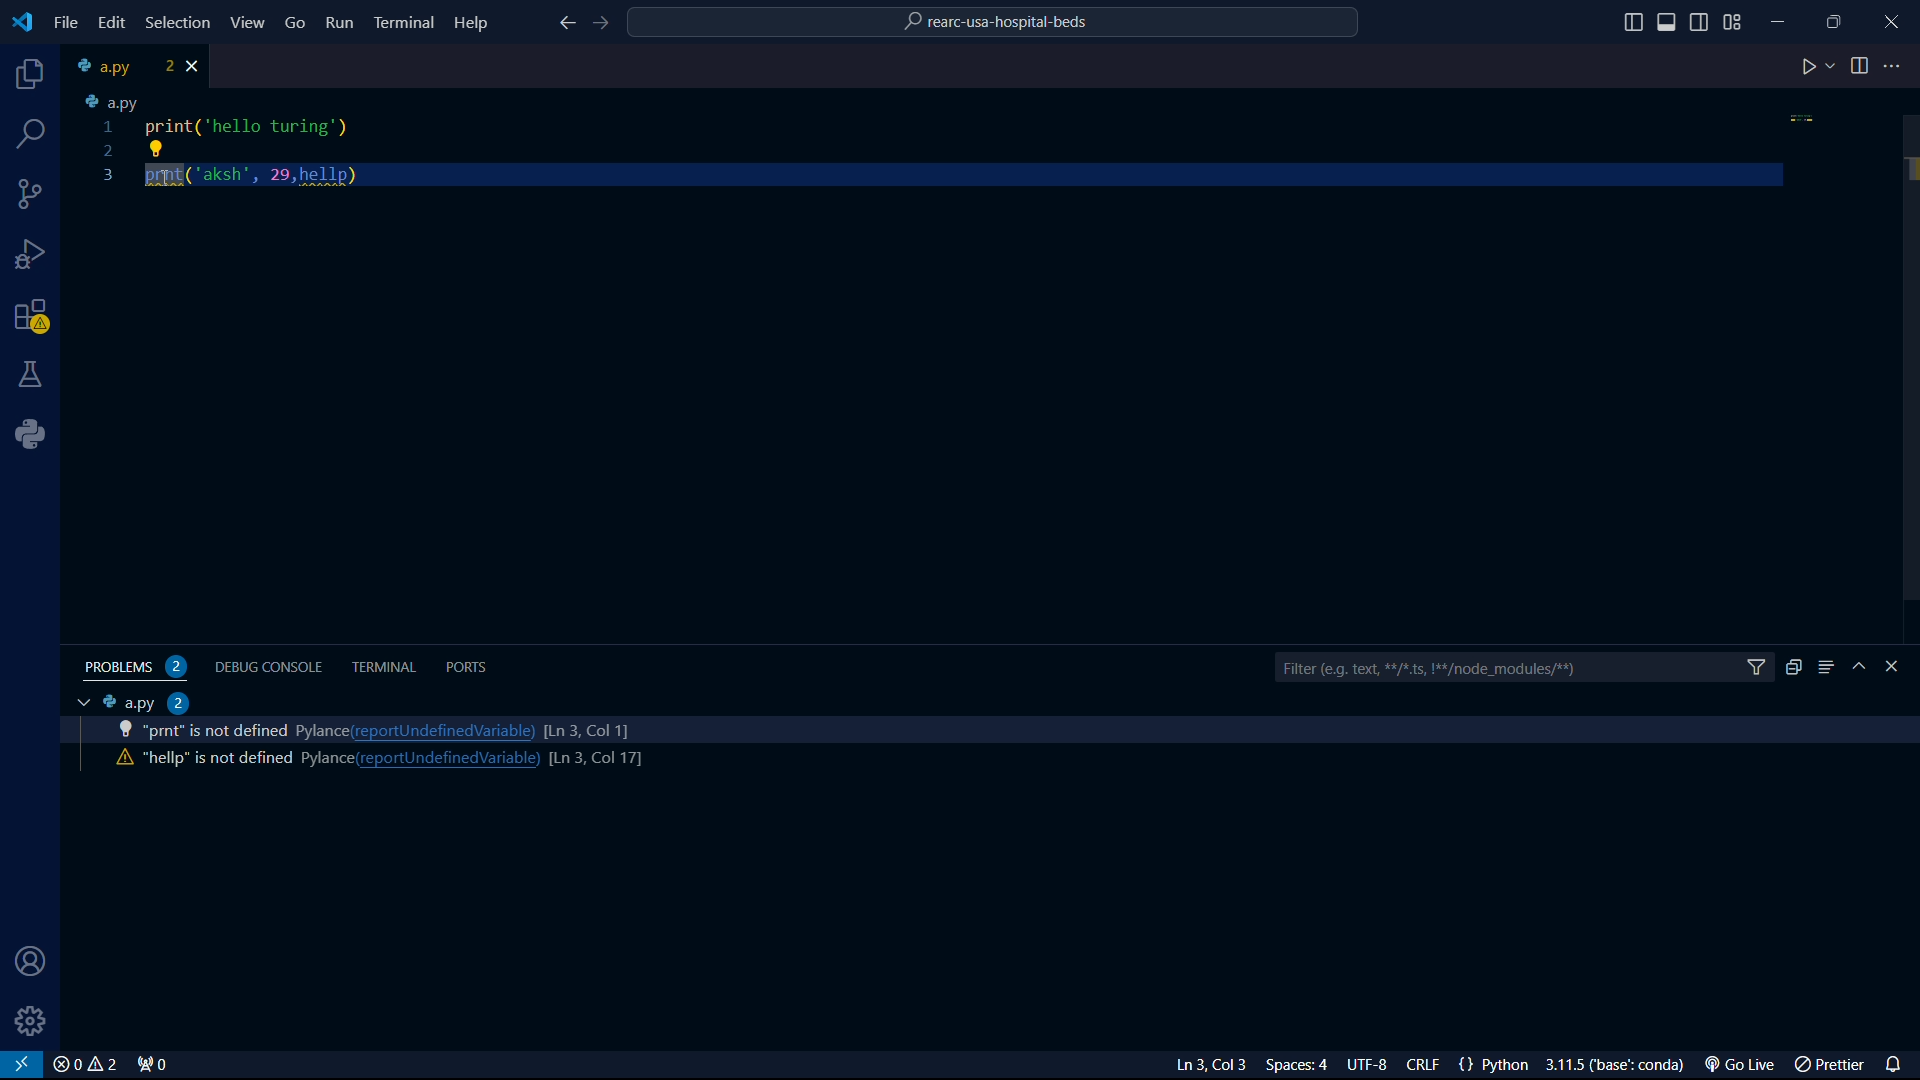 Image resolution: width=1920 pixels, height=1080 pixels. Describe the element at coordinates (1832, 1066) in the screenshot. I see `prettier` at that location.